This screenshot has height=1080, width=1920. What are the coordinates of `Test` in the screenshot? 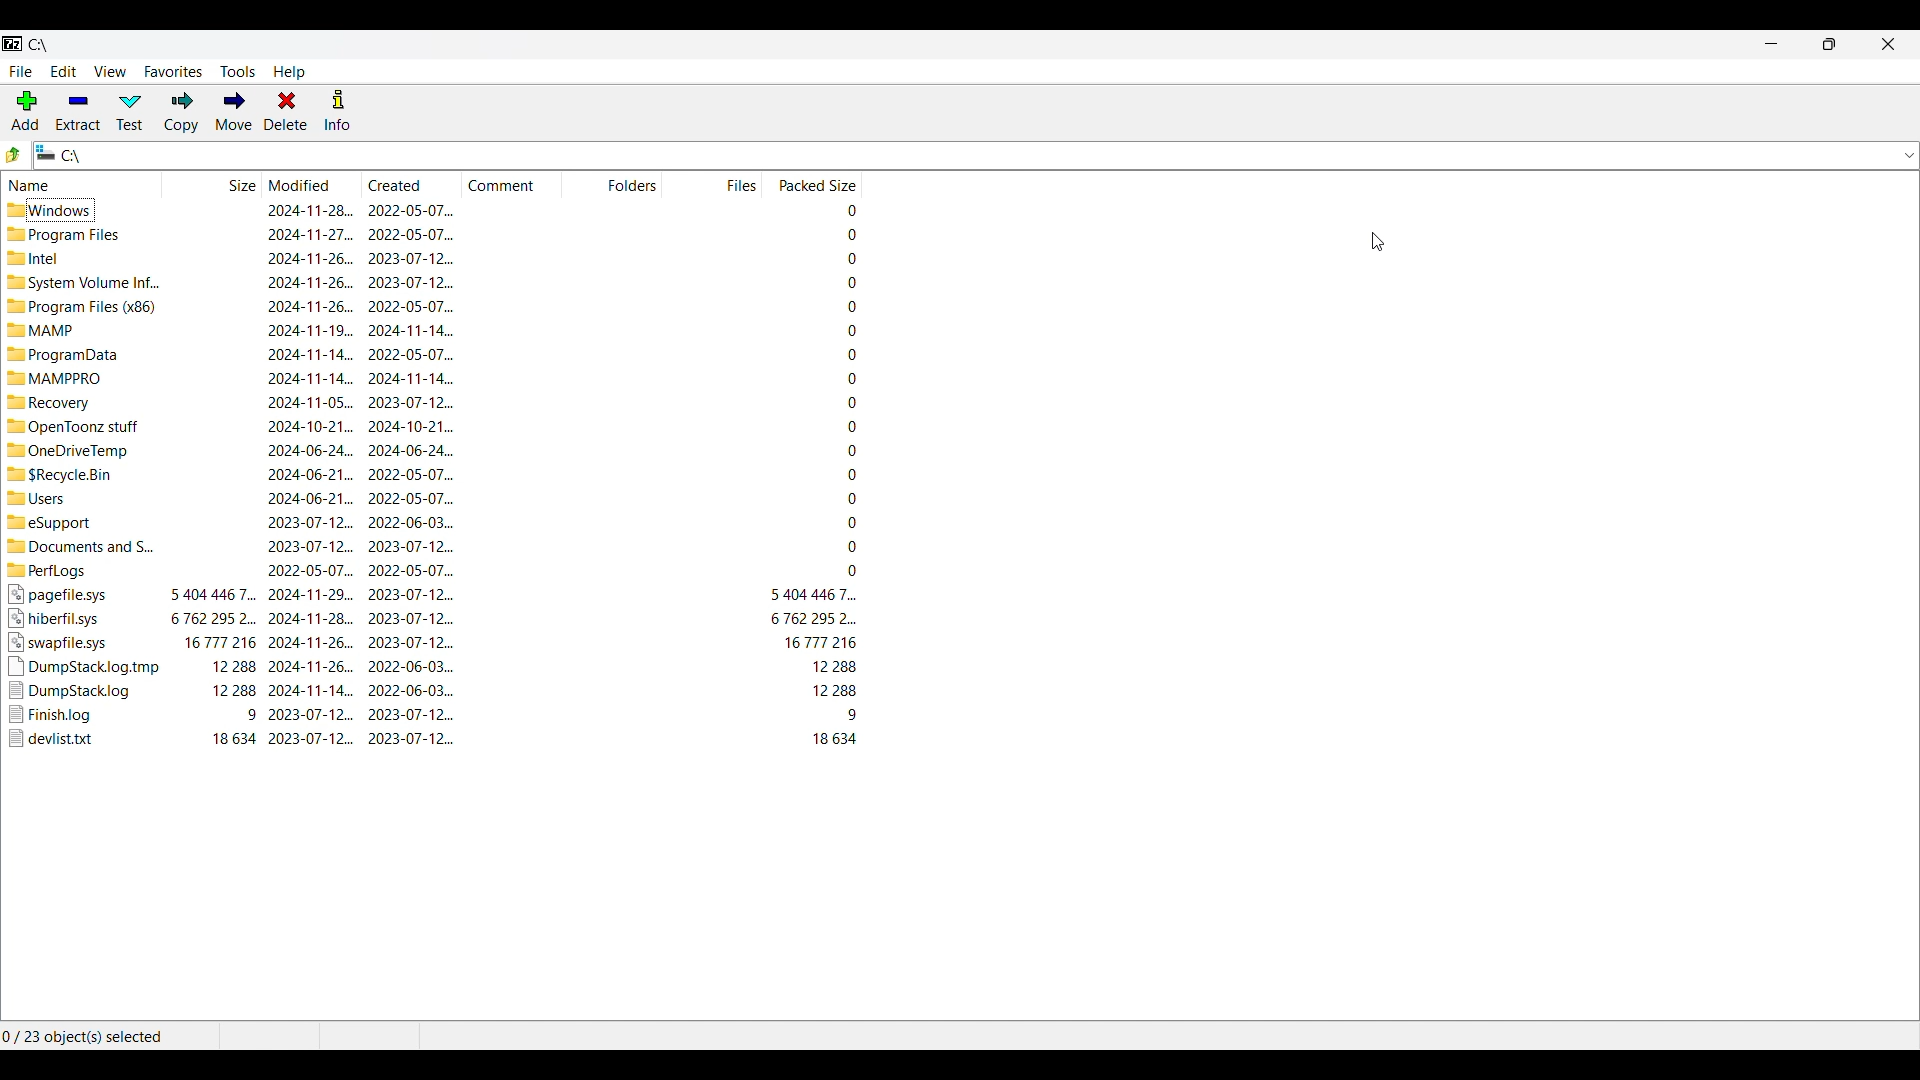 It's located at (131, 112).